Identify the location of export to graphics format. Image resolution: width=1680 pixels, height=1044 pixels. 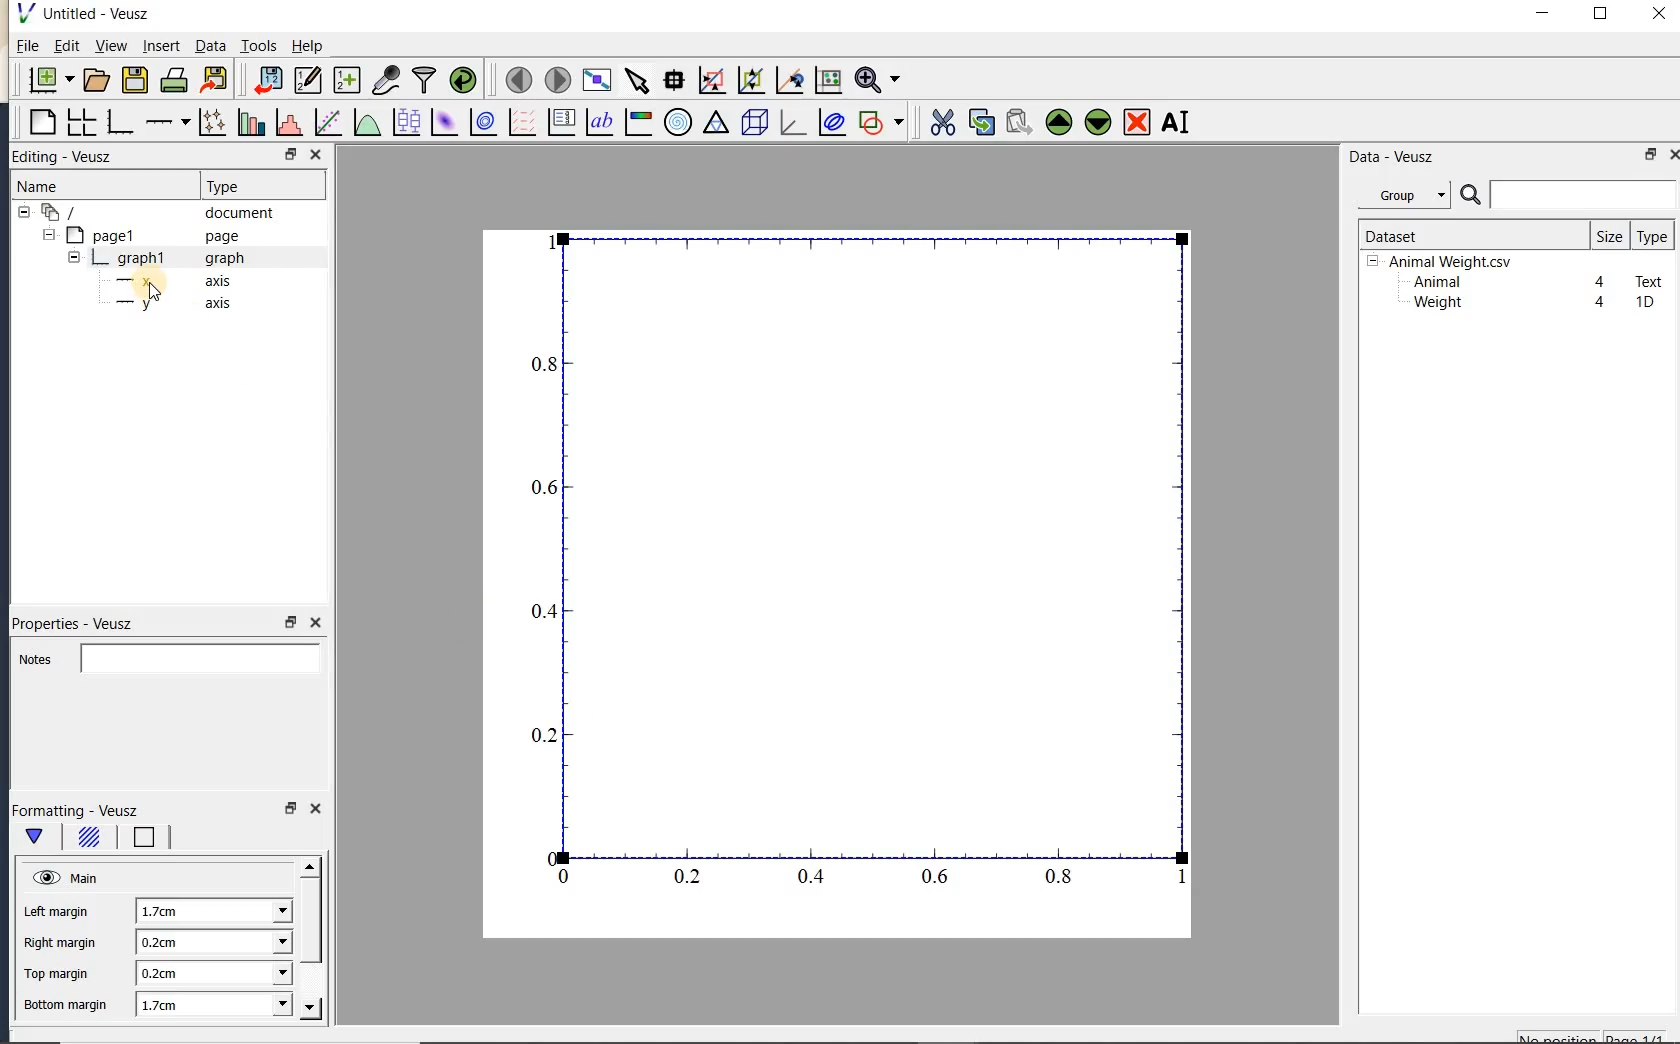
(215, 78).